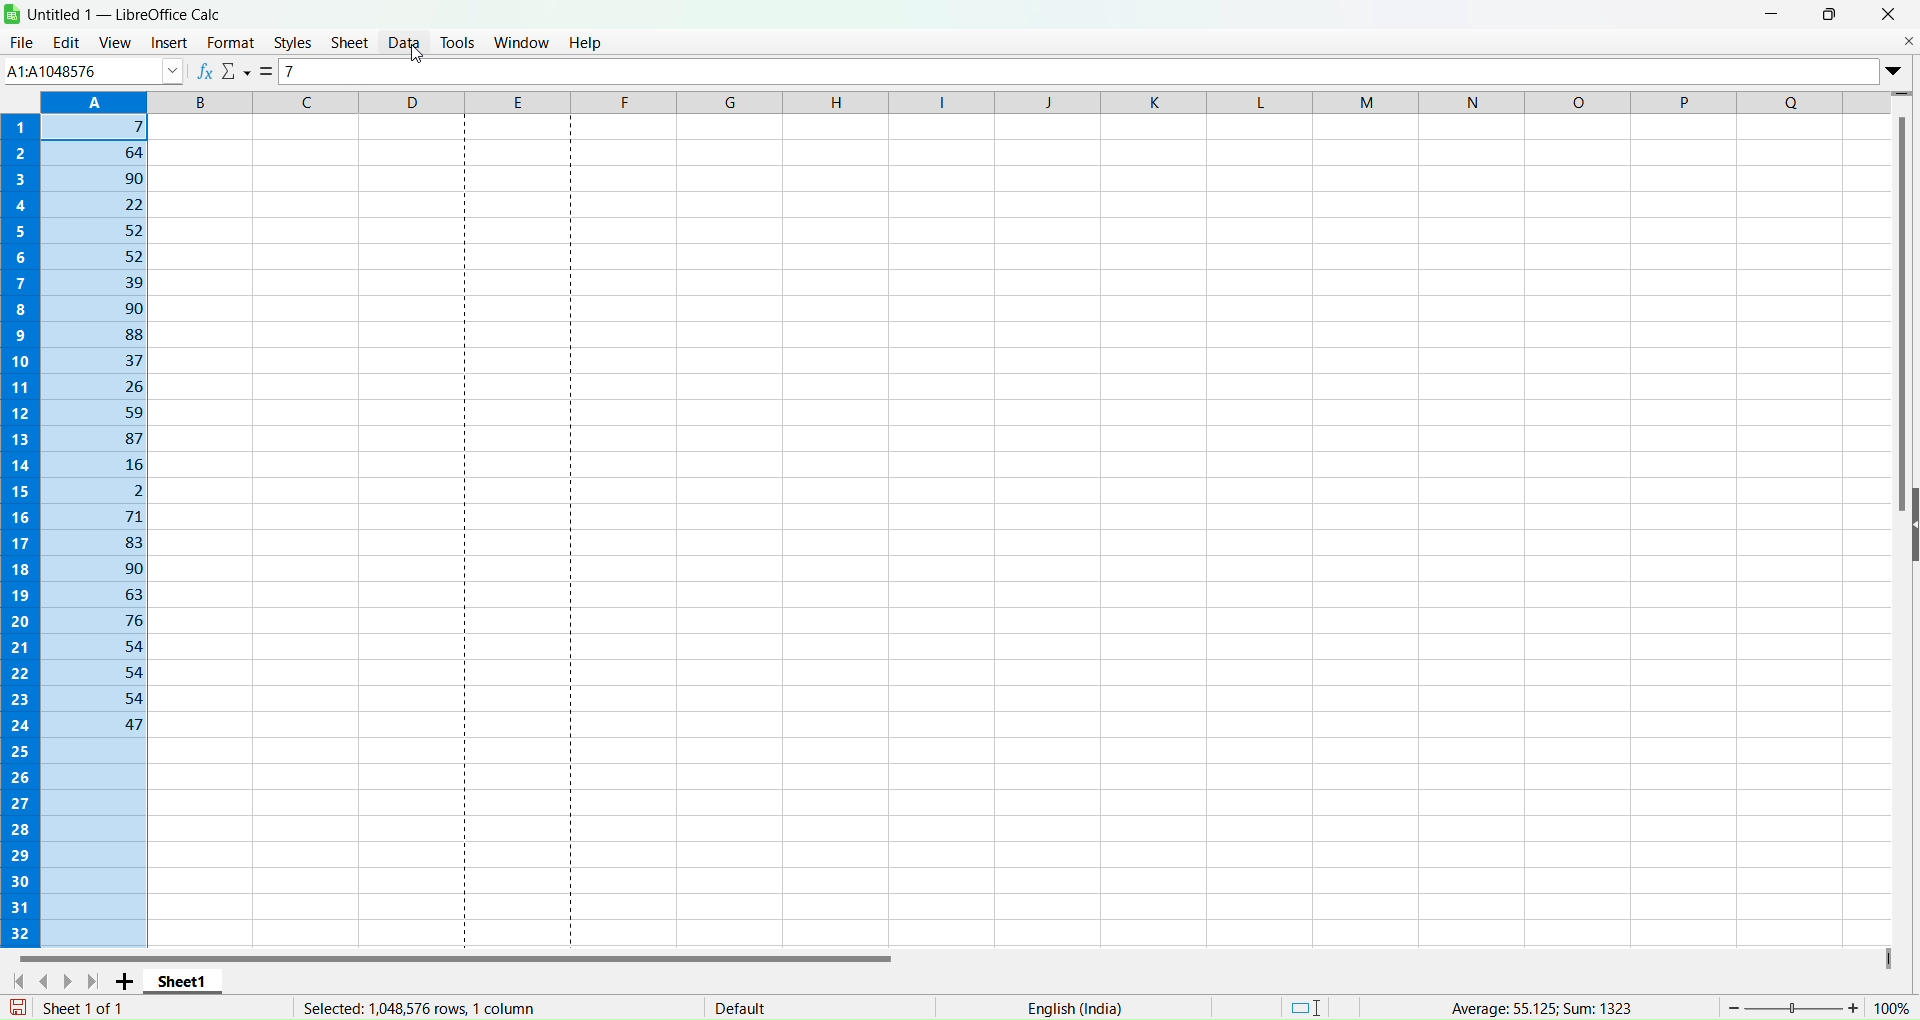  Describe the element at coordinates (1820, 1005) in the screenshot. I see `Zoom Factor` at that location.